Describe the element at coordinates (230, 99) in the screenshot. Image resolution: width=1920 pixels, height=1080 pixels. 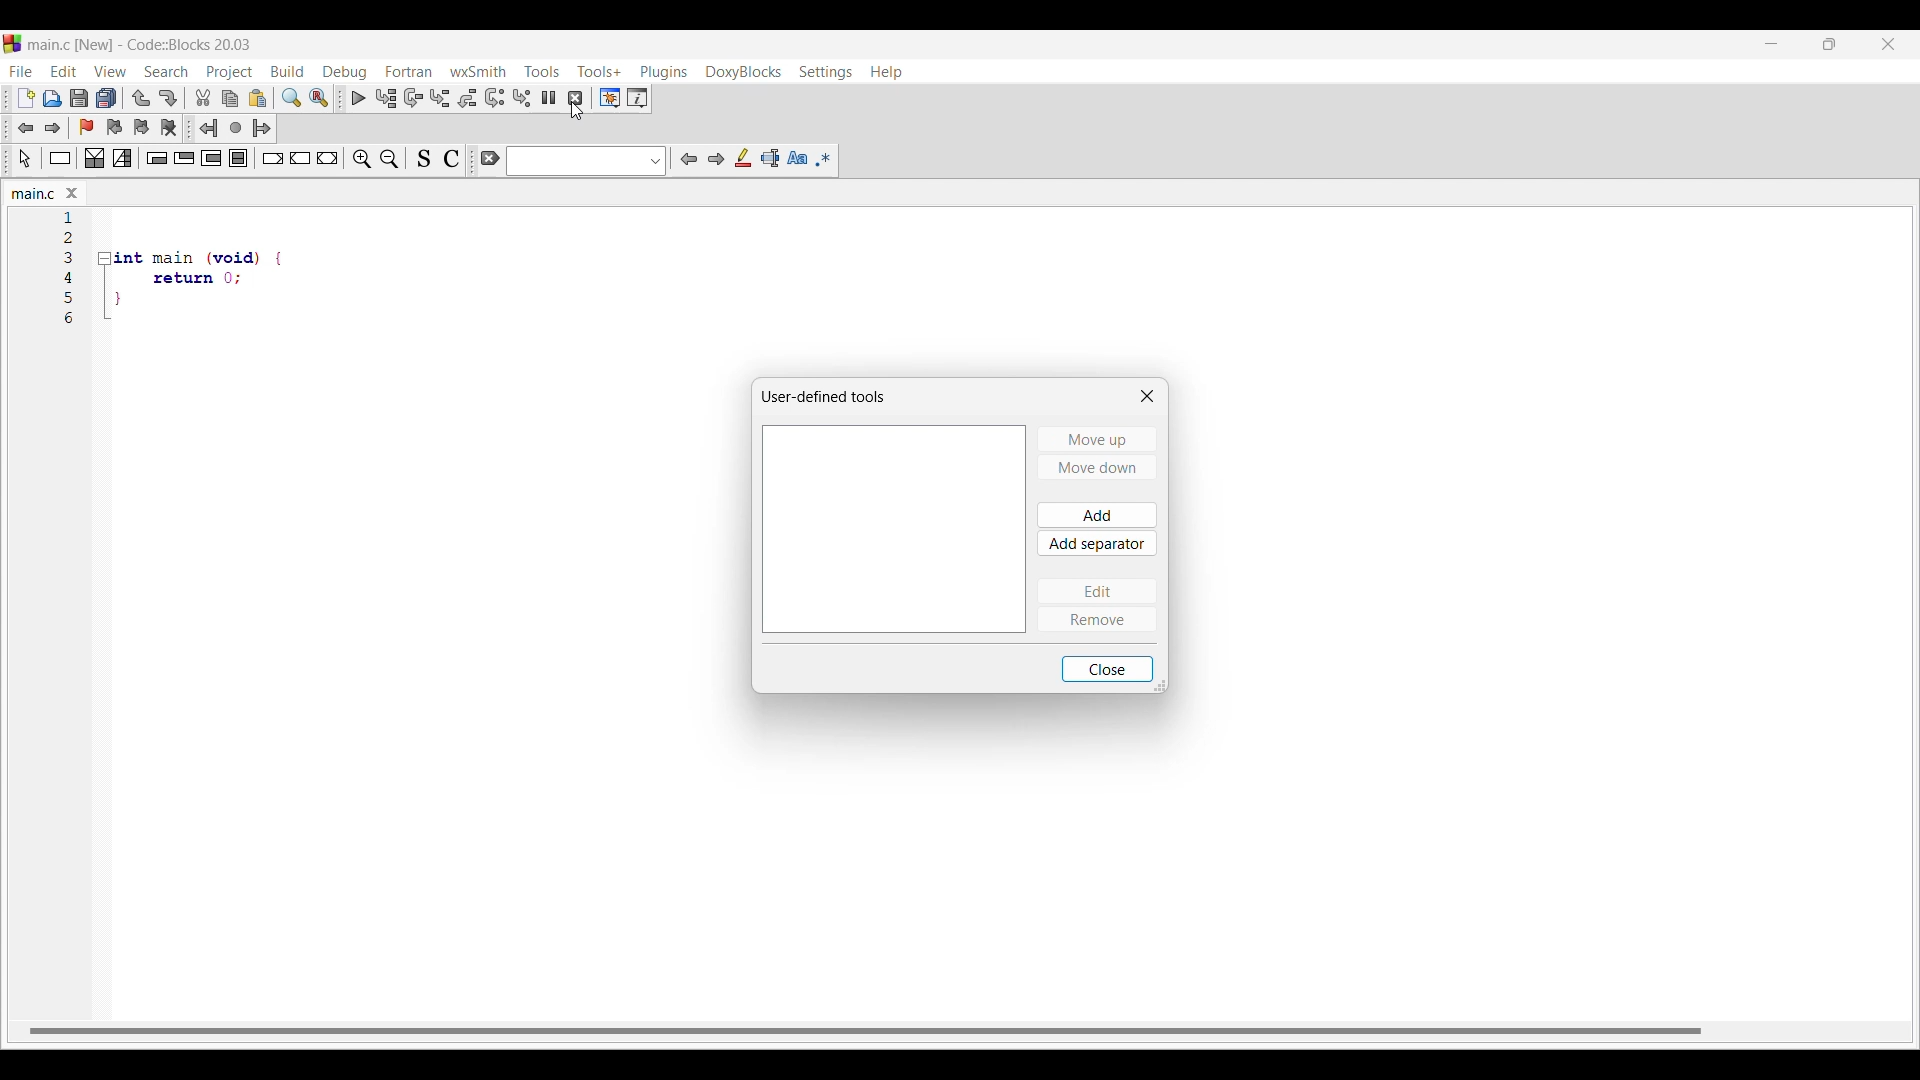
I see `Copy` at that location.